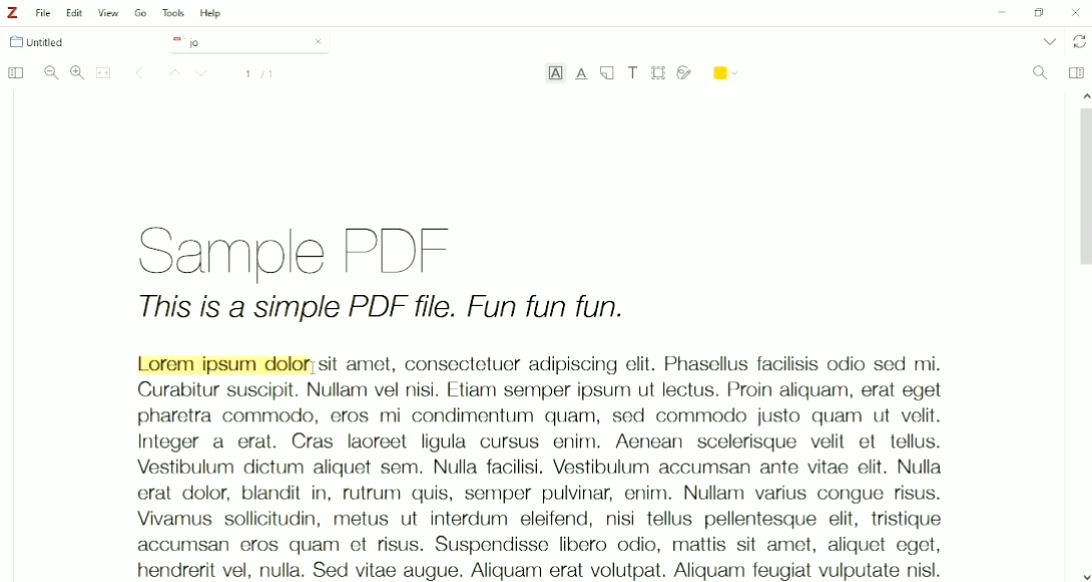 The height and width of the screenshot is (582, 1092). Describe the element at coordinates (1082, 192) in the screenshot. I see `Vertical scrollbar` at that location.